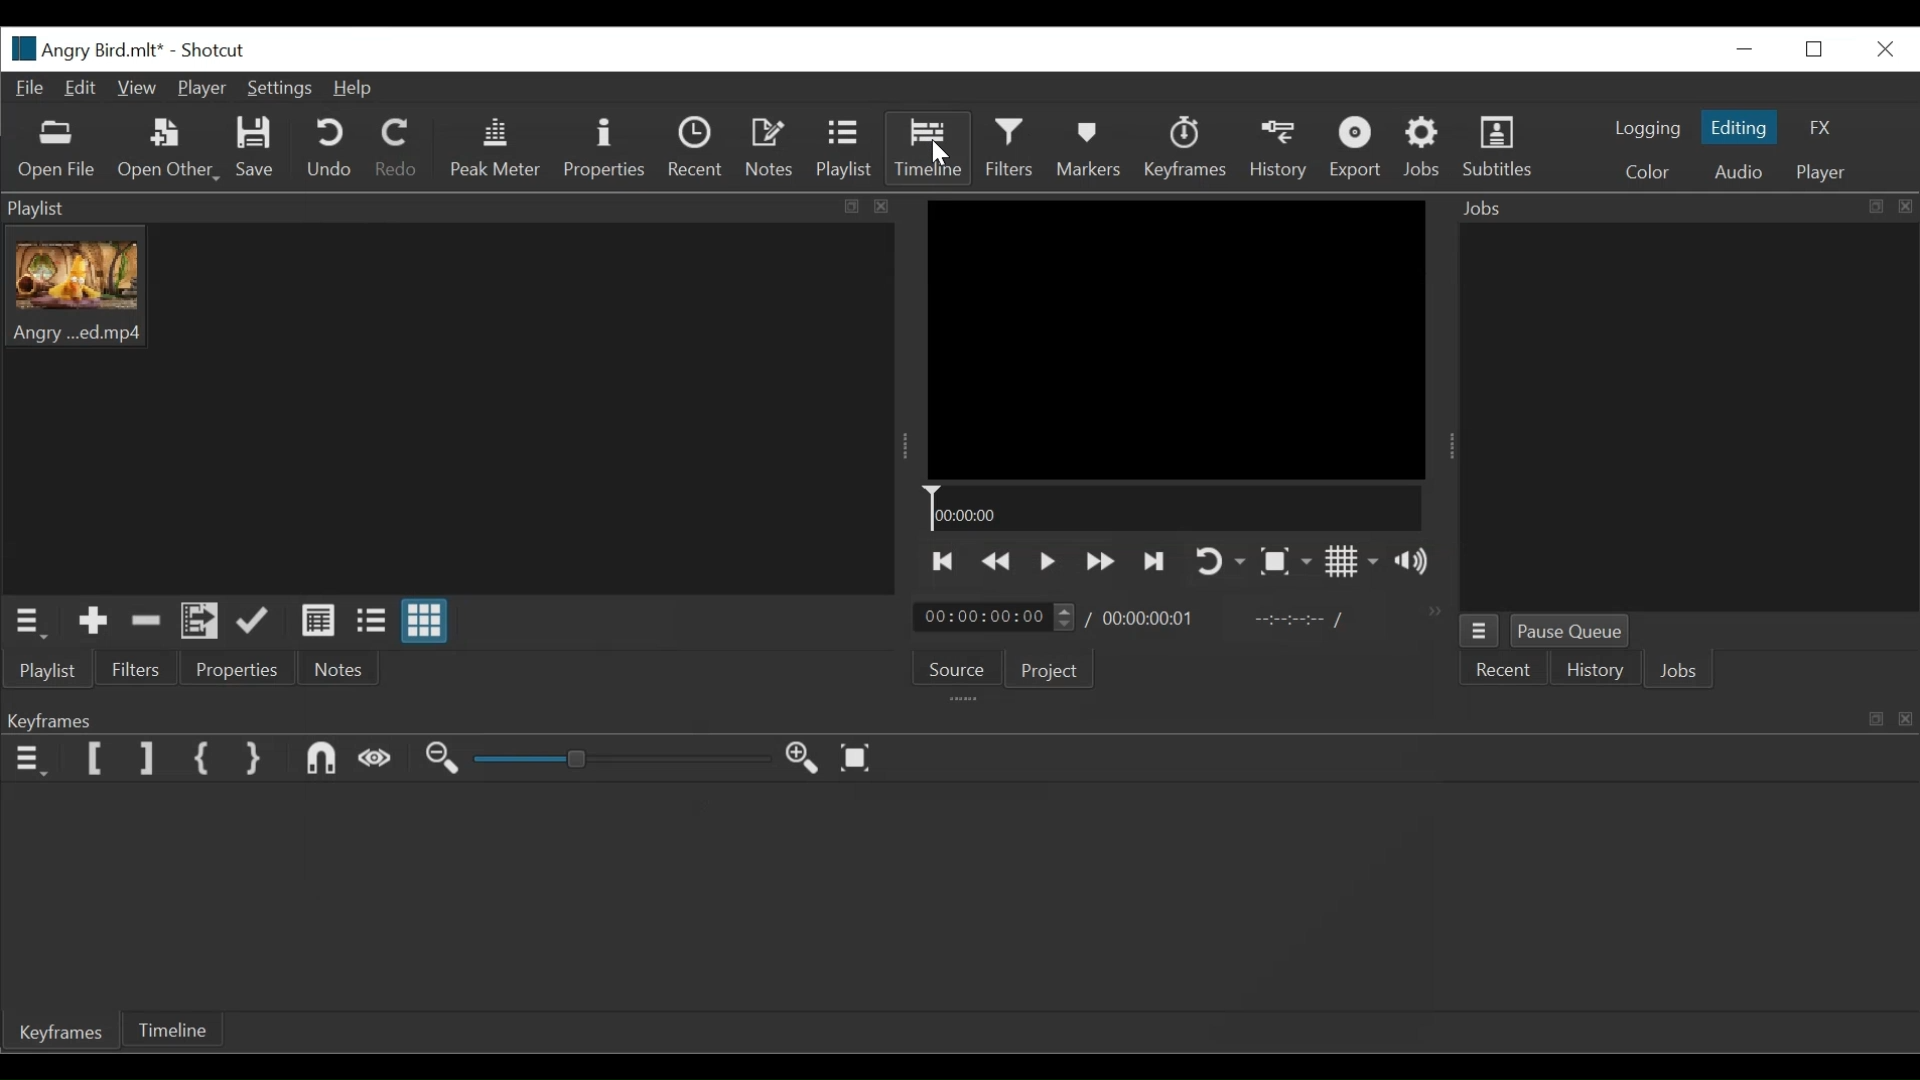 The image size is (1920, 1080). Describe the element at coordinates (695, 146) in the screenshot. I see `Recent` at that location.